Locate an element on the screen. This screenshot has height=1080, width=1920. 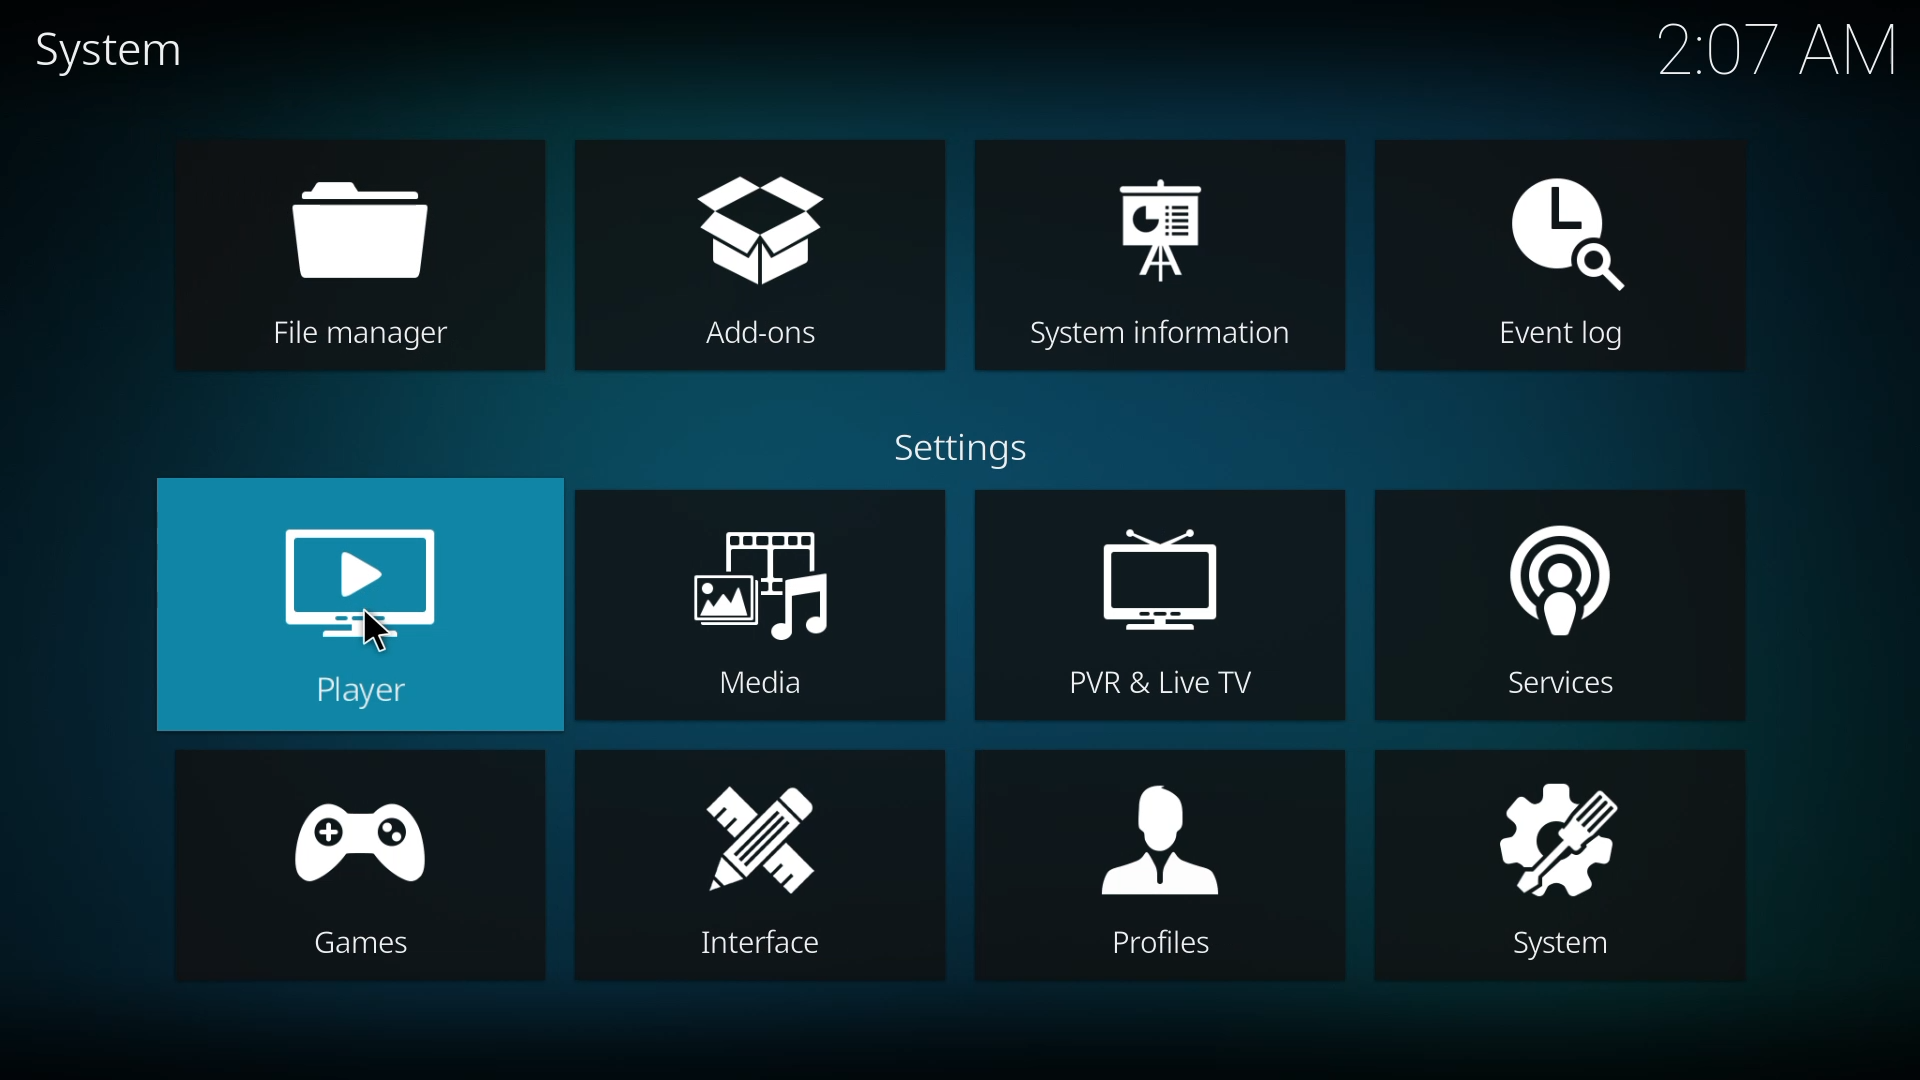
pvr & live tv is located at coordinates (1161, 613).